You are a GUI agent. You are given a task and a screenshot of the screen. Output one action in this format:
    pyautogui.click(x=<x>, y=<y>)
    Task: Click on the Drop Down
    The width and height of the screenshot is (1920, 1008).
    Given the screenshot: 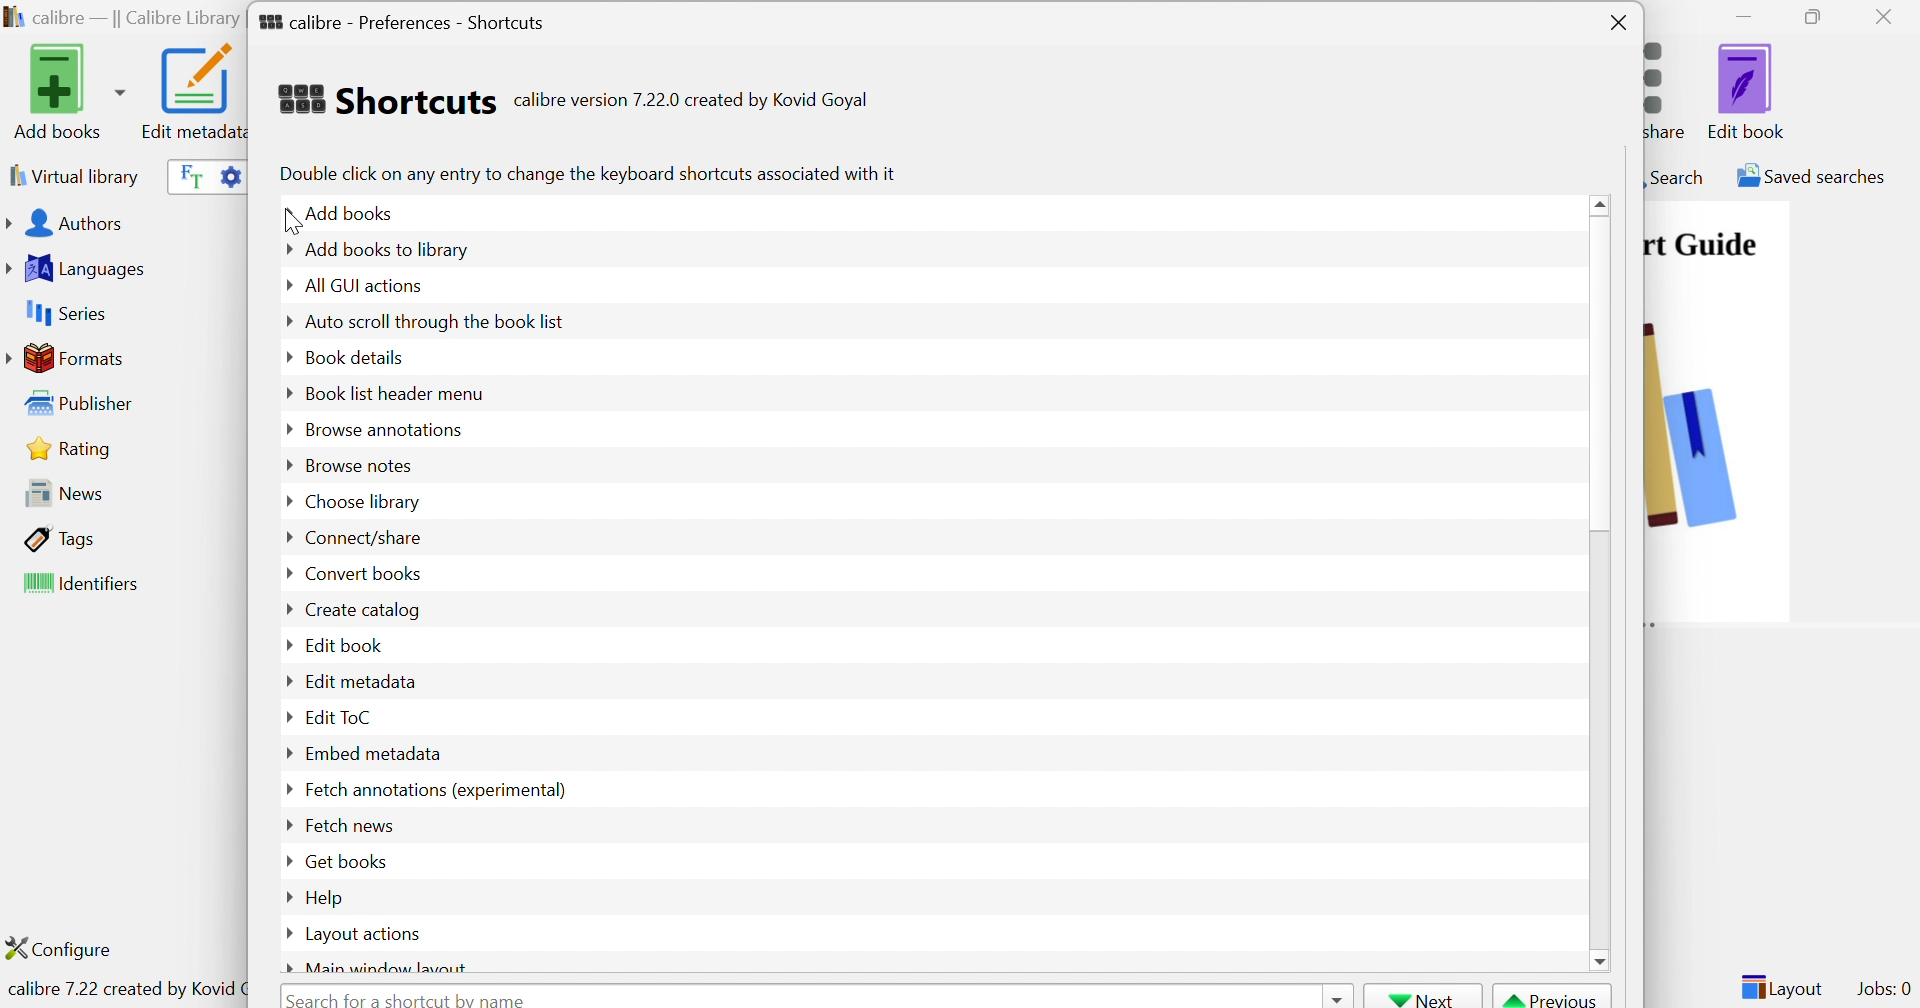 What is the action you would take?
    pyautogui.click(x=285, y=679)
    